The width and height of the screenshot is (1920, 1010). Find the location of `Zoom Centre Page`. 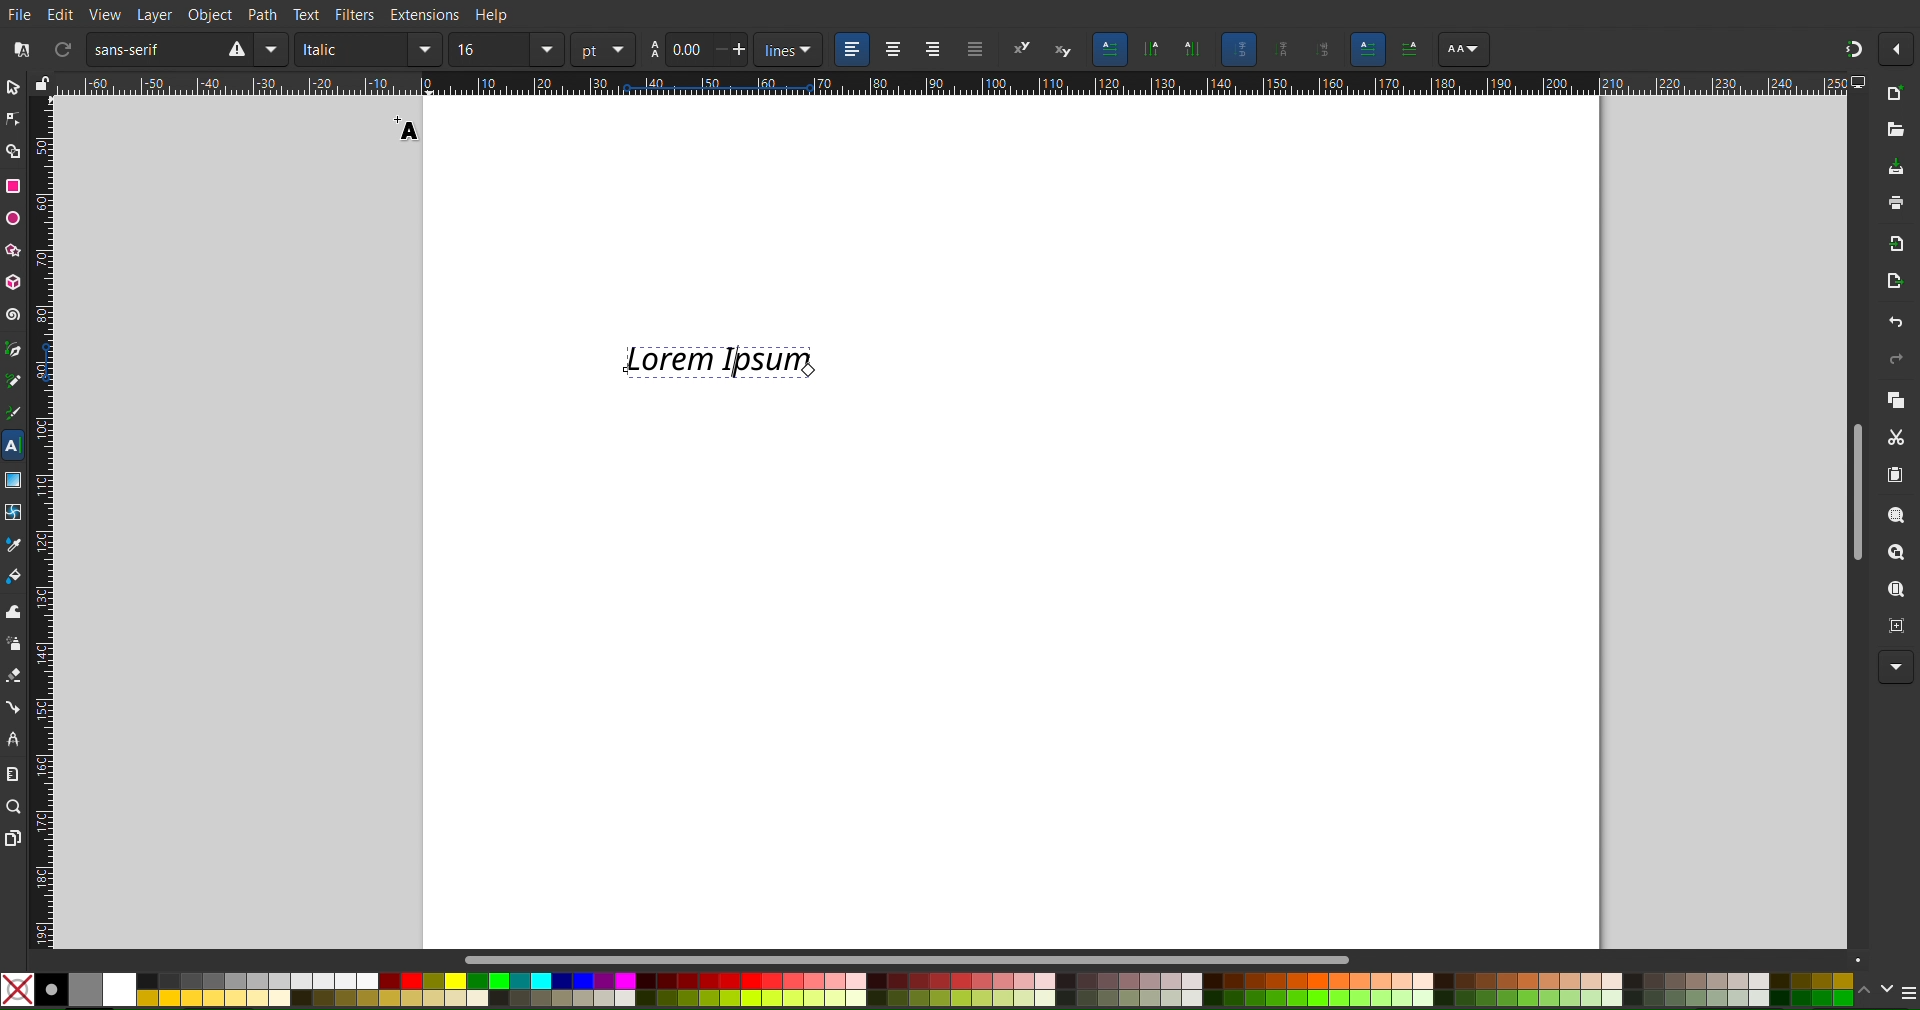

Zoom Centre Page is located at coordinates (1888, 628).